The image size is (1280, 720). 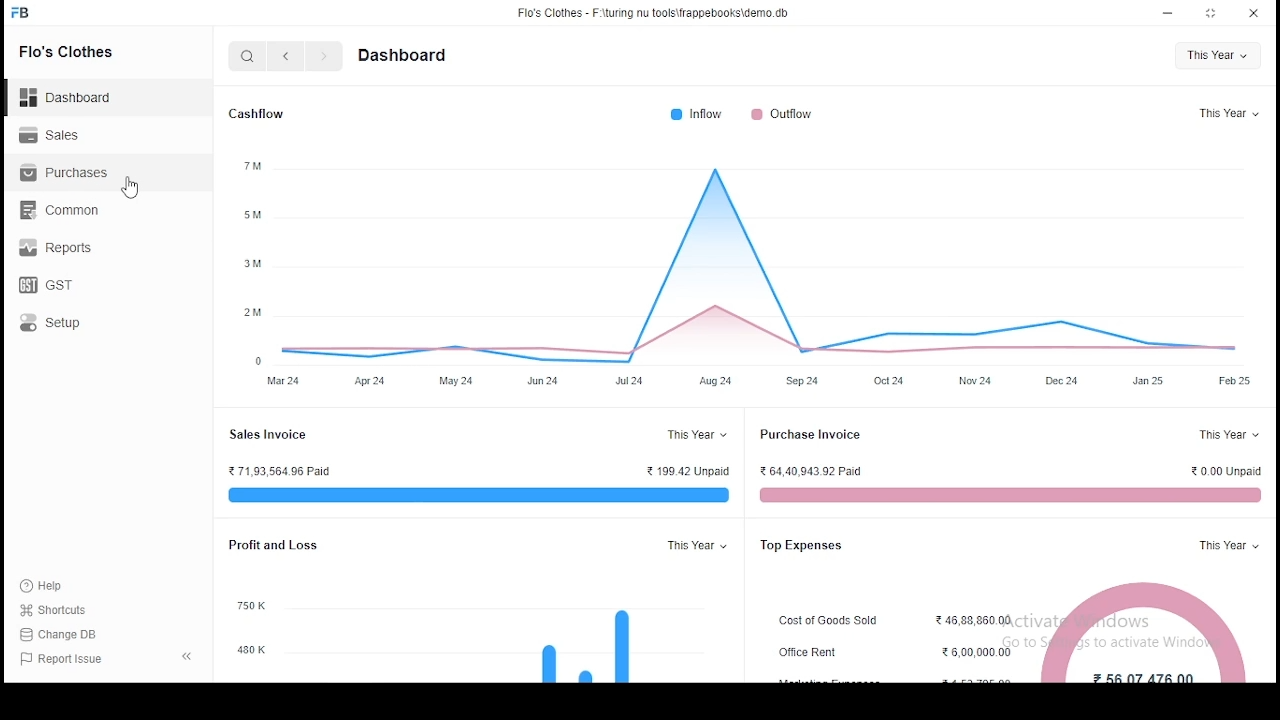 I want to click on jun 24, so click(x=544, y=383).